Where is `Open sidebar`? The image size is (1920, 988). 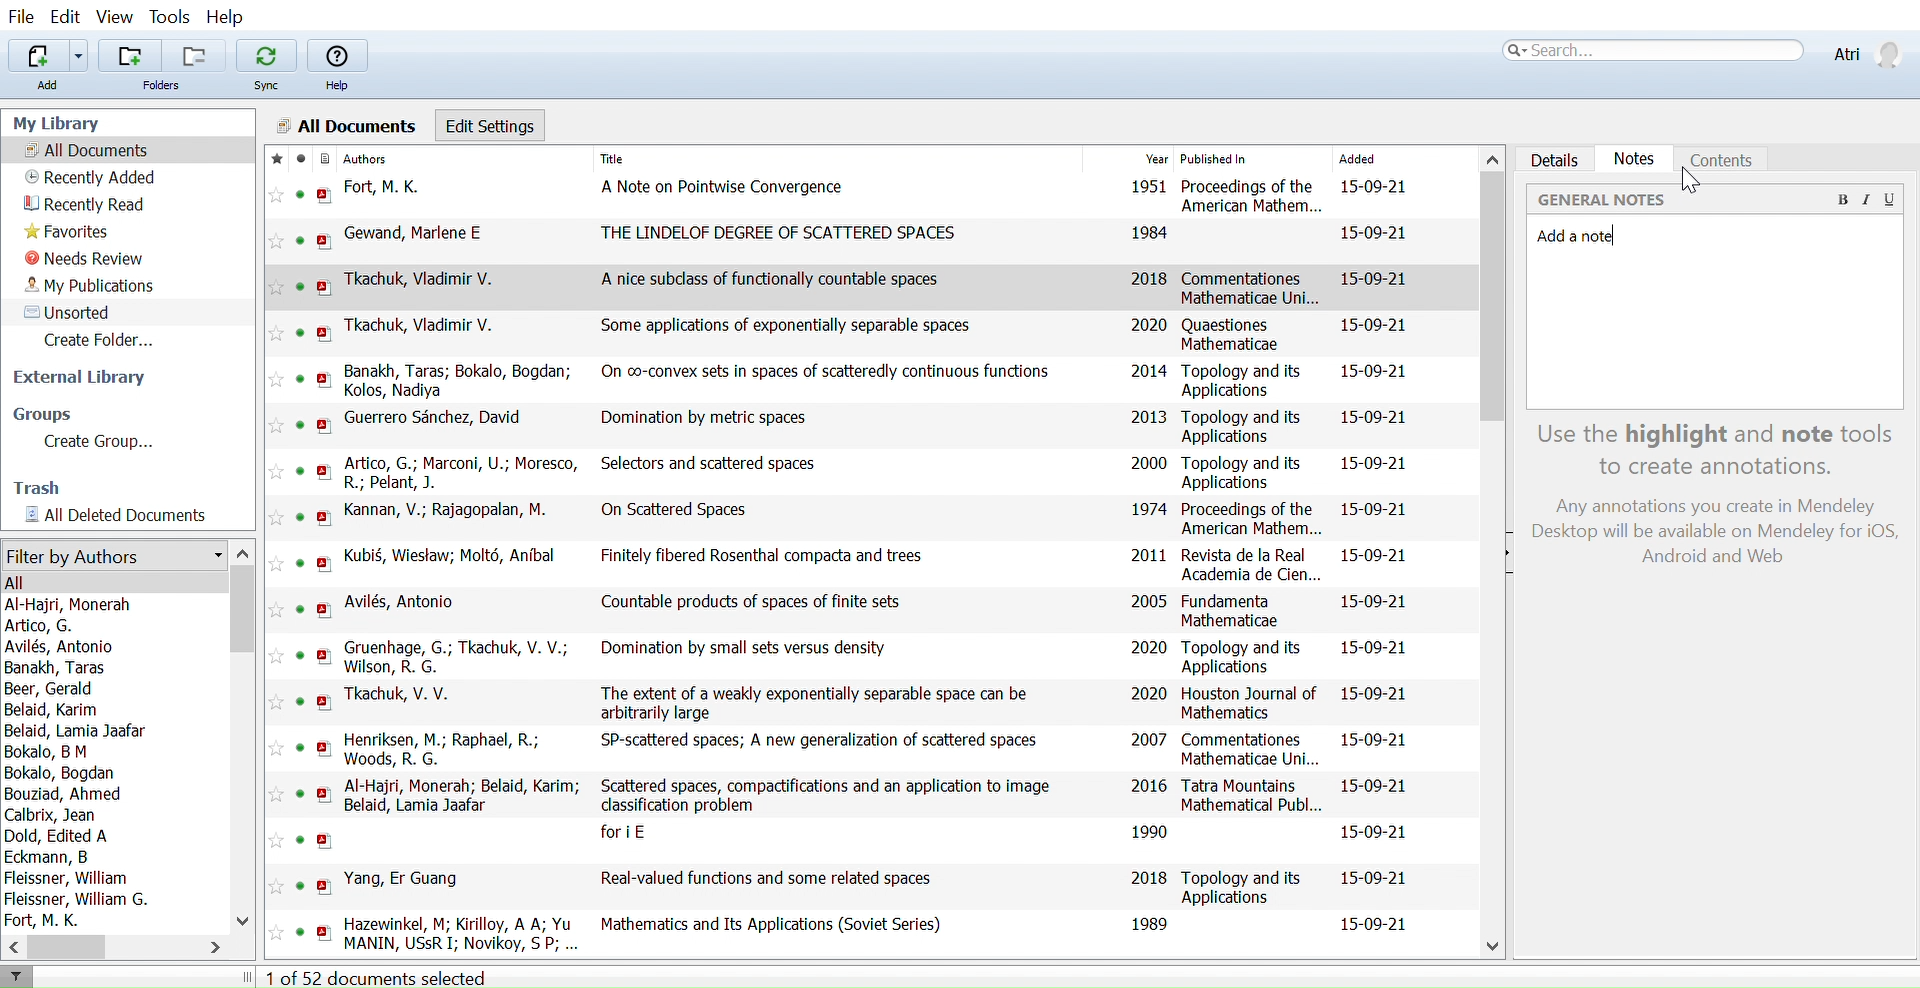 Open sidebar is located at coordinates (1508, 554).